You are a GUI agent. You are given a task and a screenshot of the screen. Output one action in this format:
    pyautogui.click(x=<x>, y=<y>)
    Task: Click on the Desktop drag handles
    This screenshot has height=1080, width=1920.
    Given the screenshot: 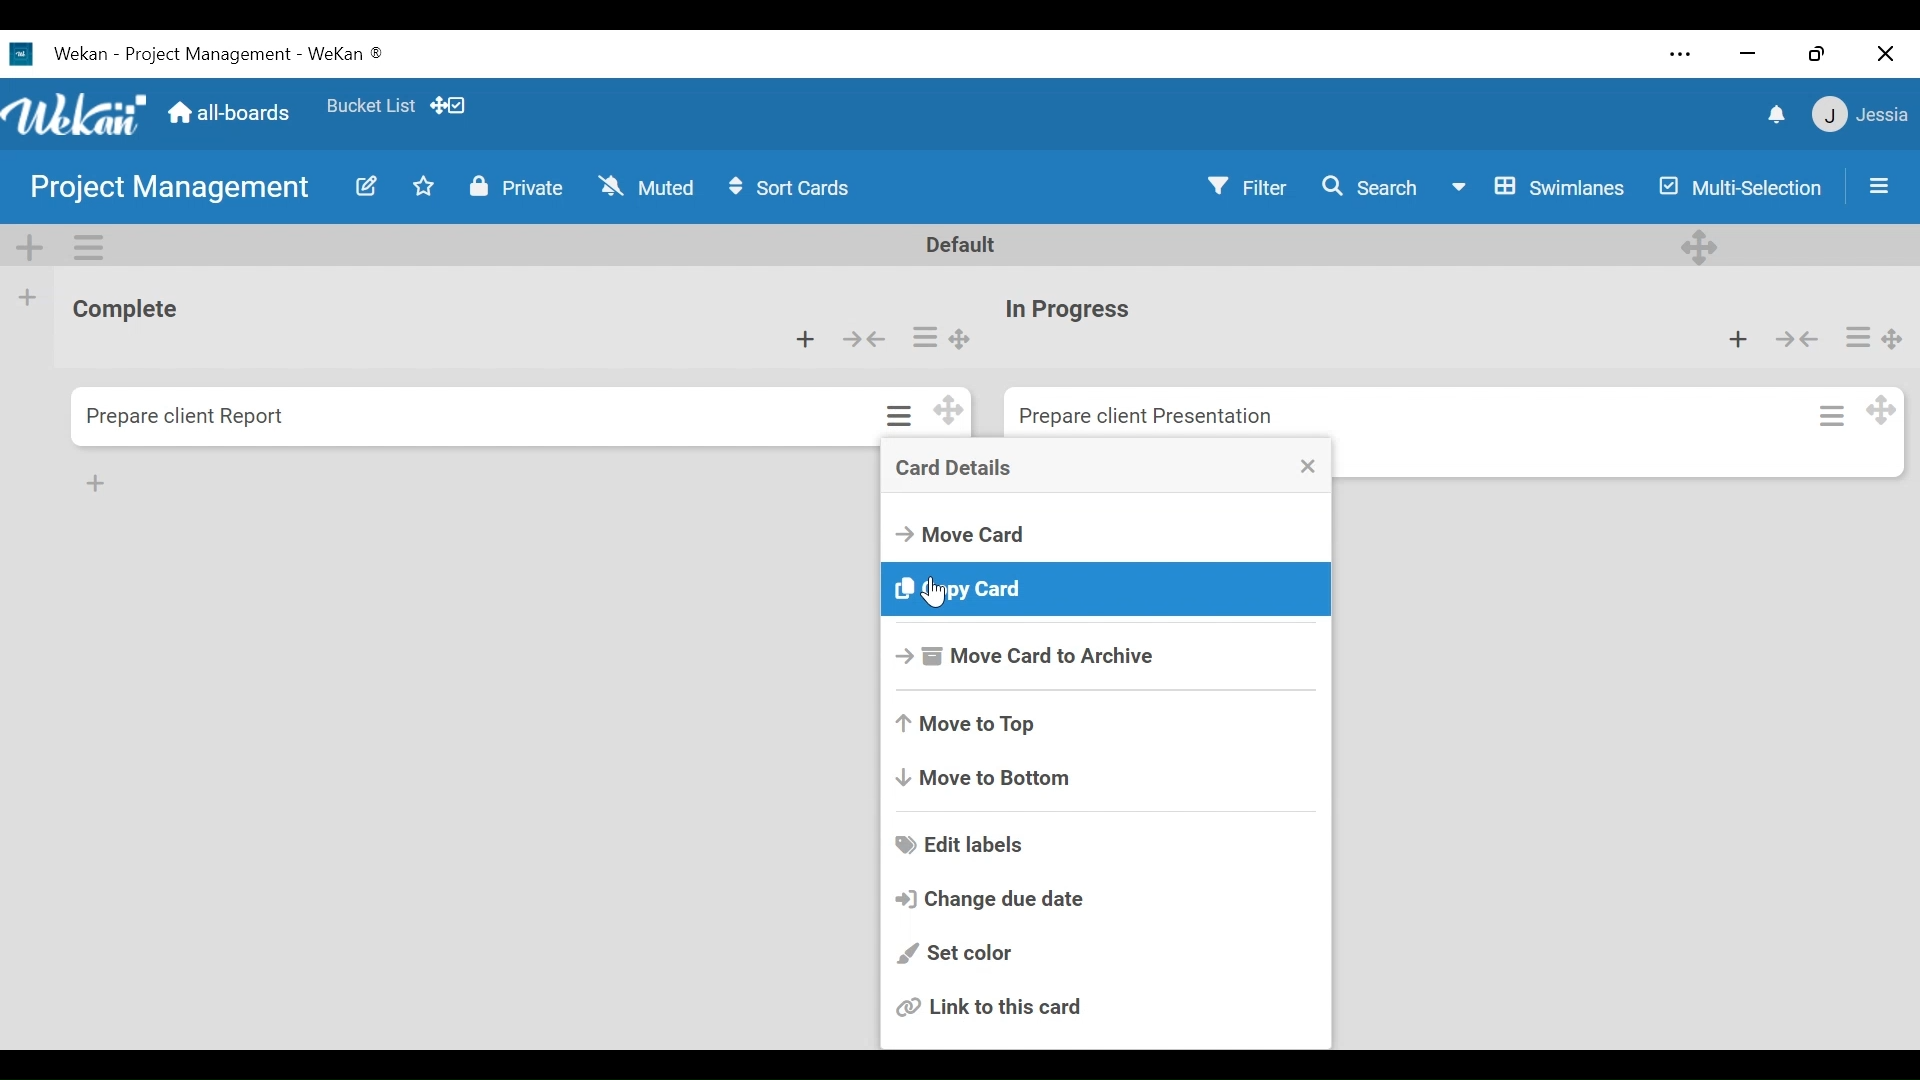 What is the action you would take?
    pyautogui.click(x=950, y=412)
    